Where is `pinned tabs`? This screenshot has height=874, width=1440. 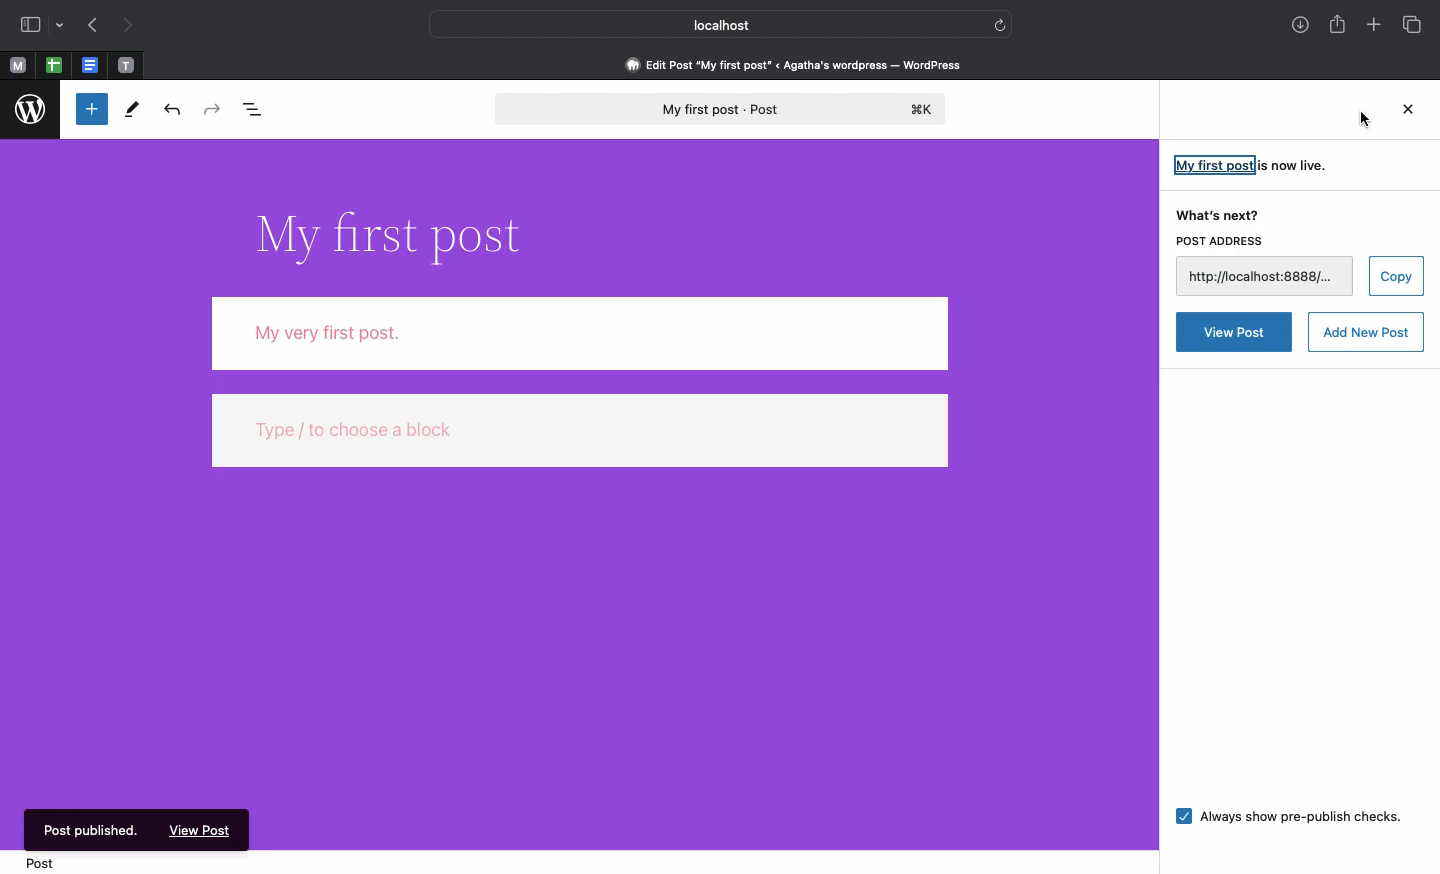
pinned tabs is located at coordinates (57, 66).